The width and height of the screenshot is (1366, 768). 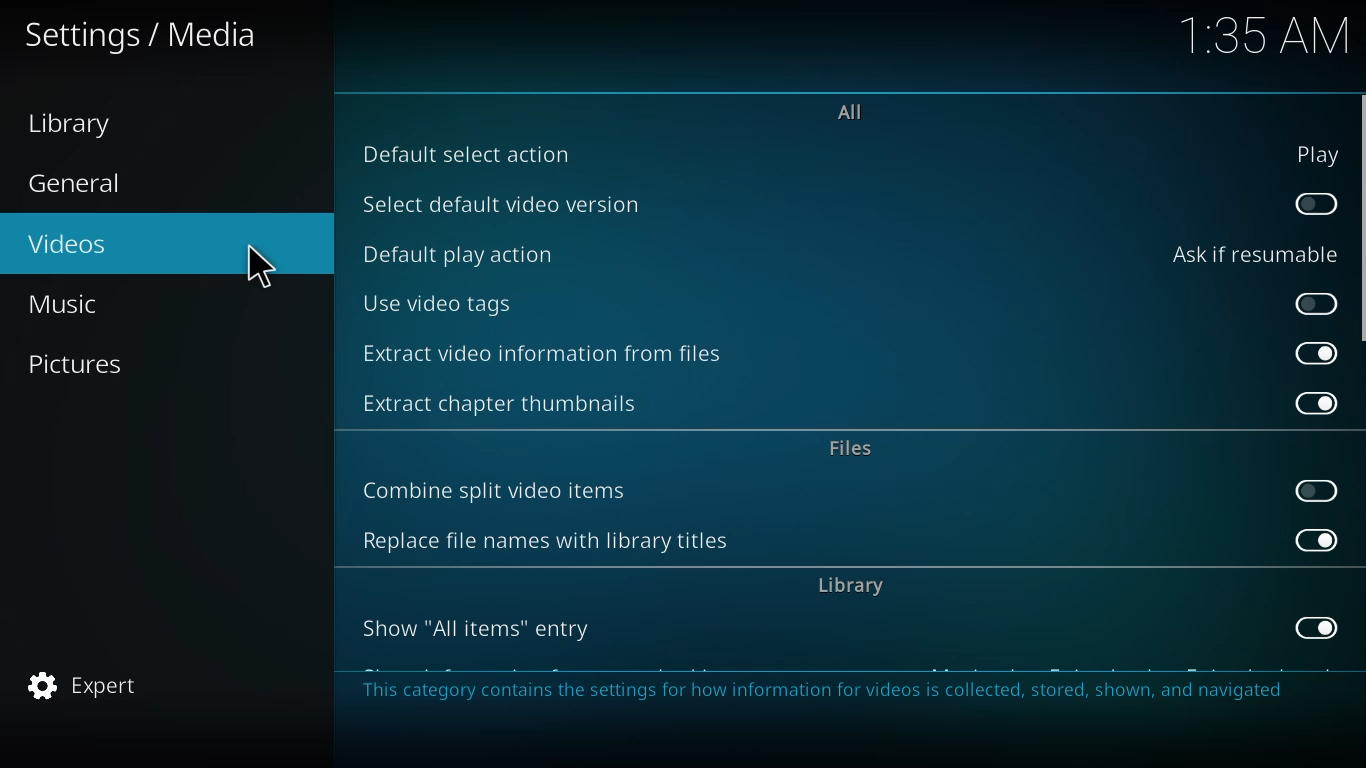 I want to click on enabled, so click(x=1316, y=627).